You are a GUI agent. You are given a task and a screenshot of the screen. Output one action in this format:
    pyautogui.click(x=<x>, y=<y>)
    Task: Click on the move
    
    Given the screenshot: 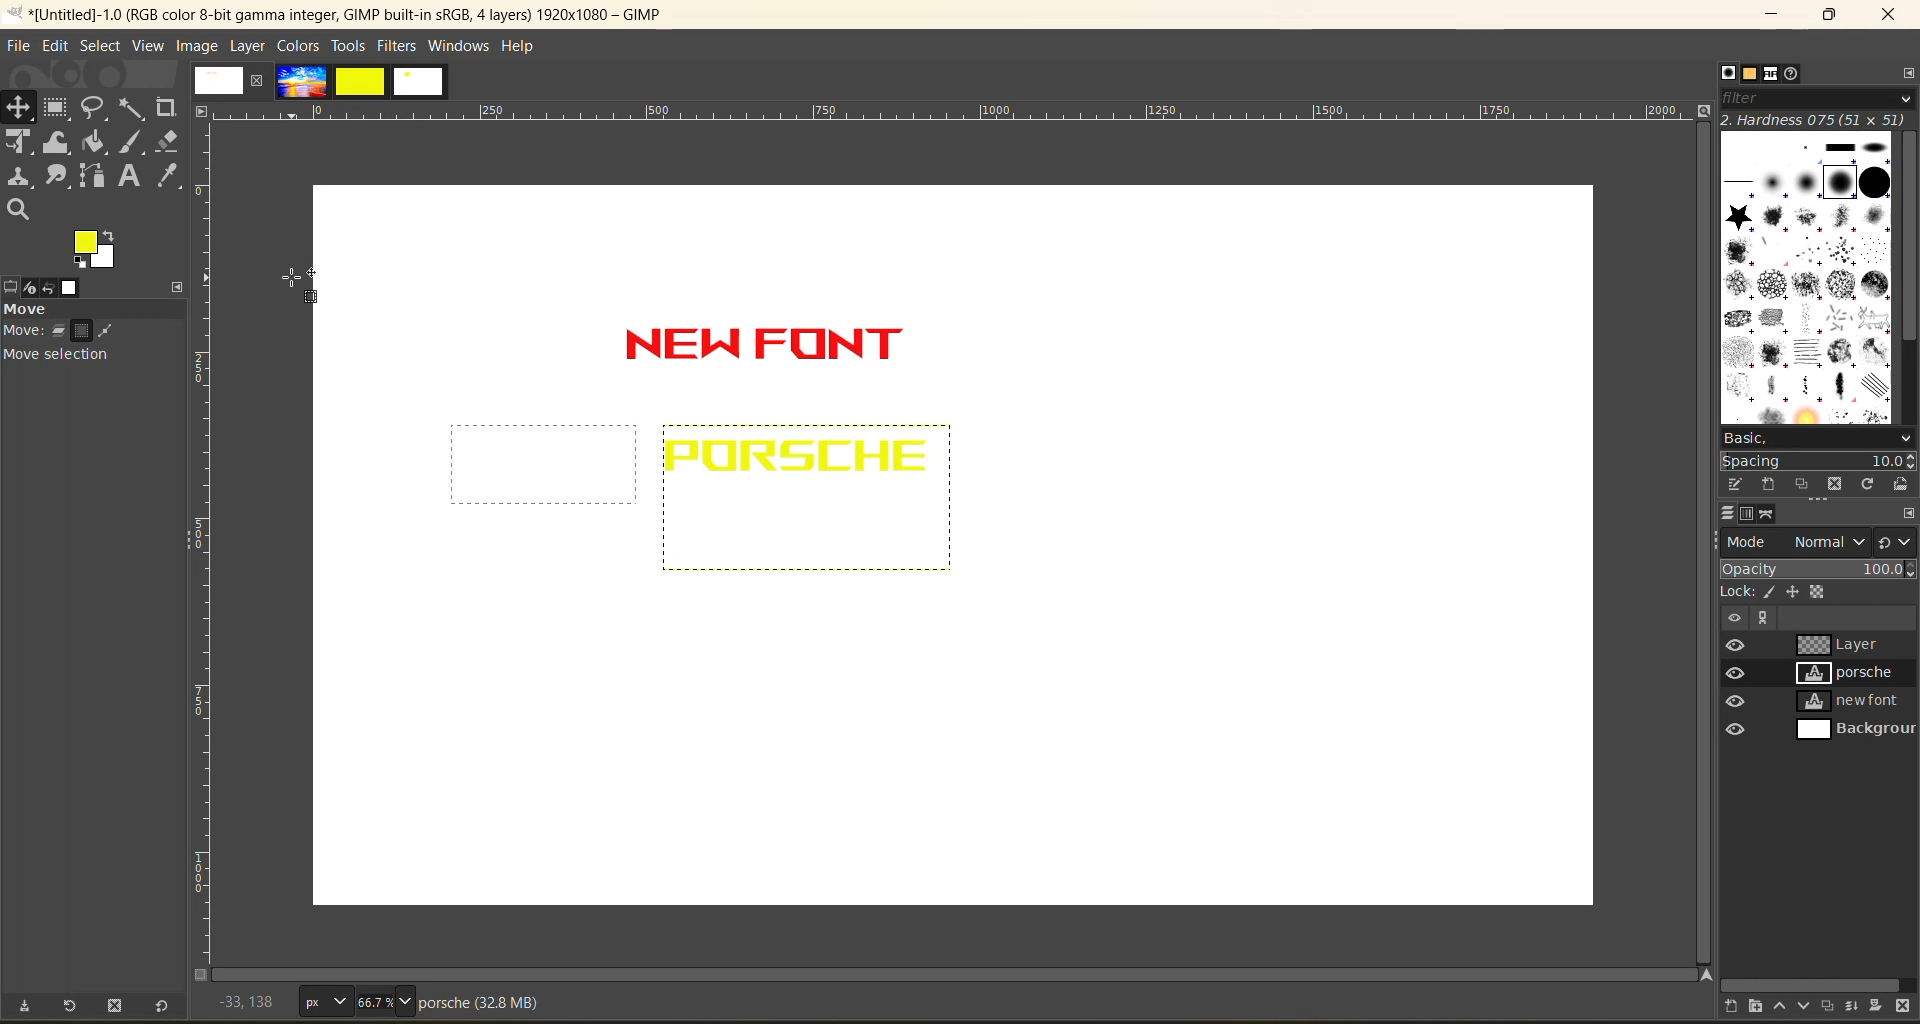 What is the action you would take?
    pyautogui.click(x=90, y=339)
    